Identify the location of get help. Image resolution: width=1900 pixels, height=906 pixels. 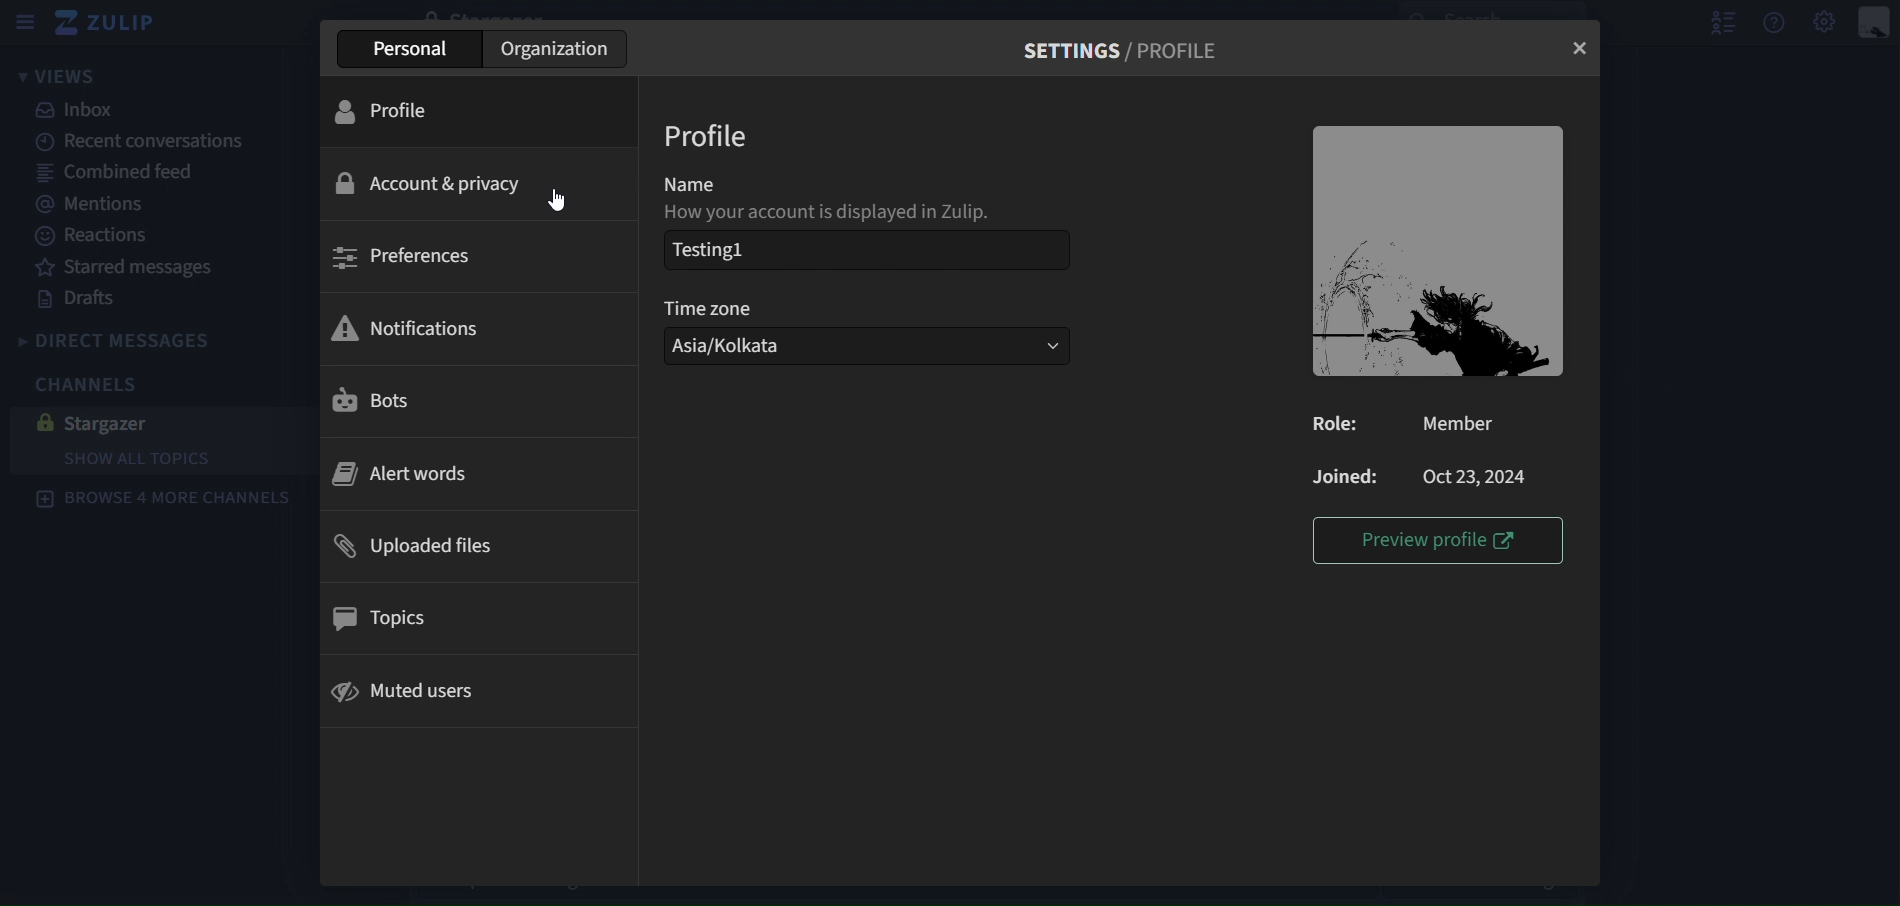
(1775, 23).